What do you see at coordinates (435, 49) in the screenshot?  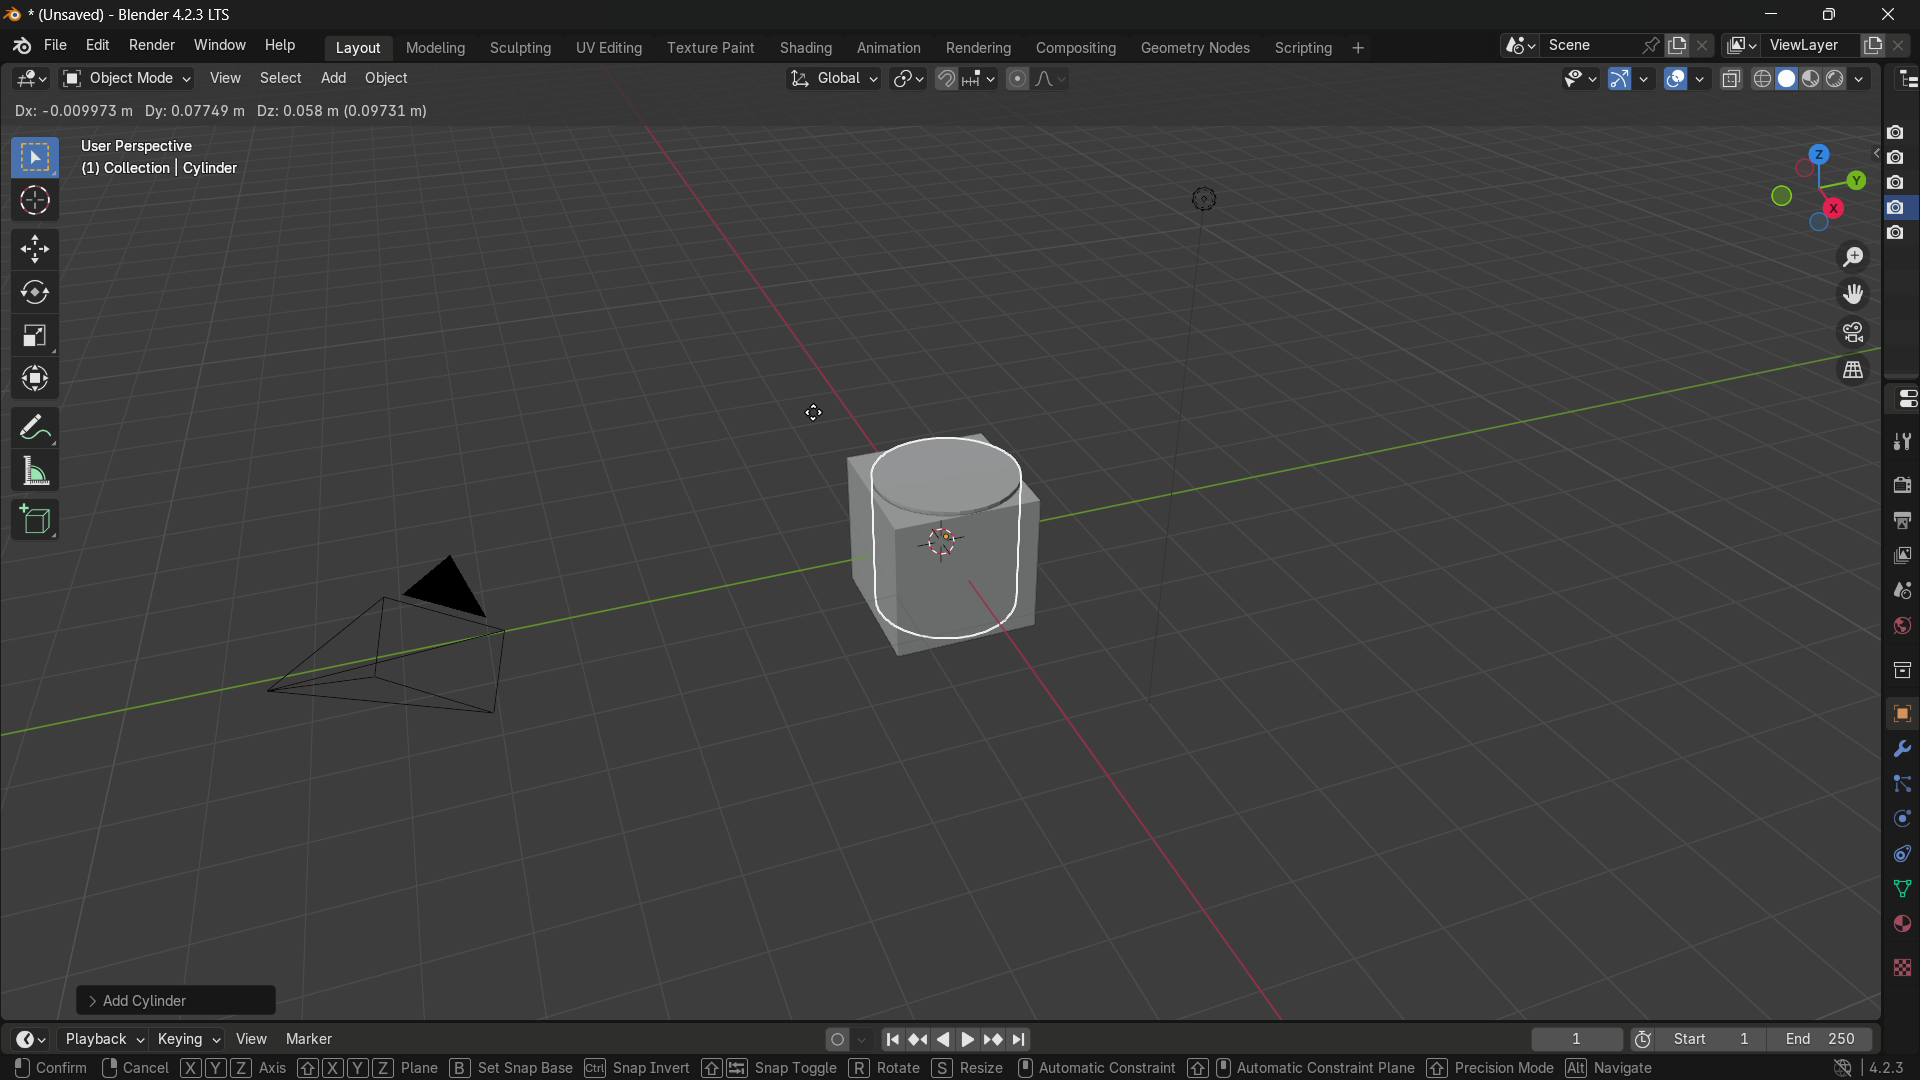 I see `modeling menu` at bounding box center [435, 49].